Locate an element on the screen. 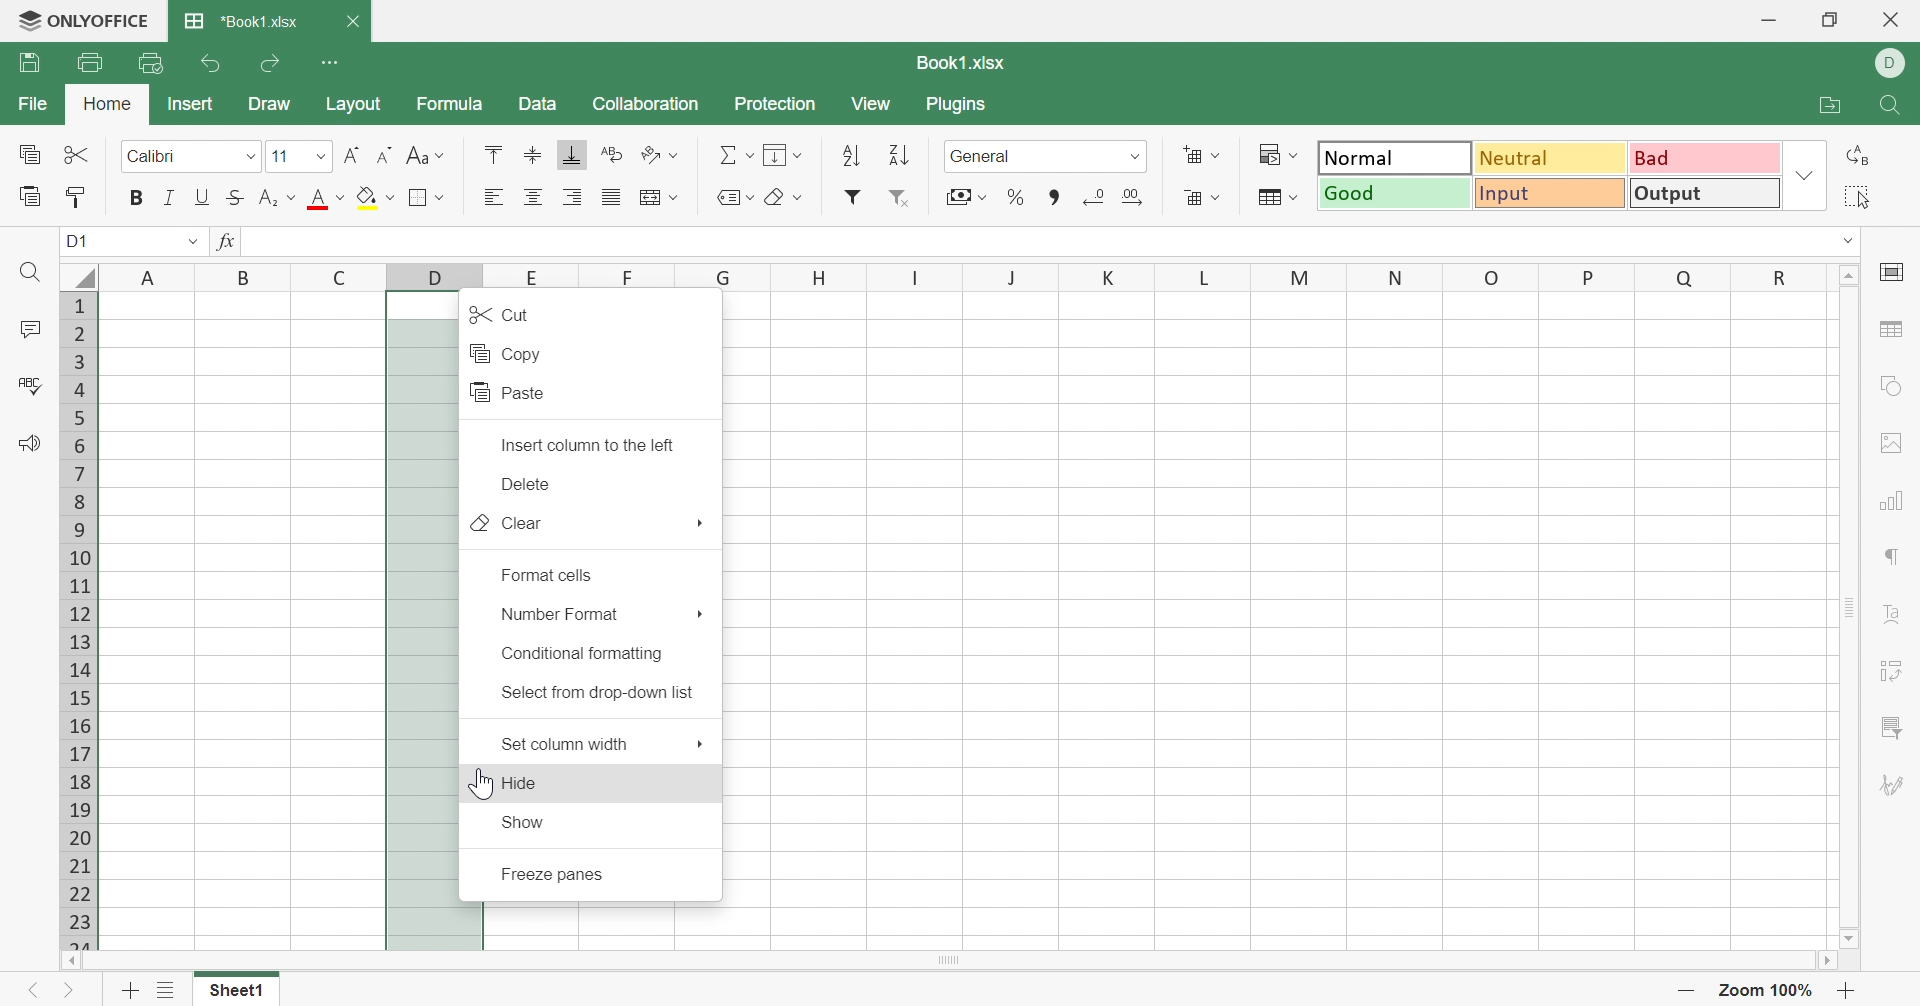  ONLYOFFICE is located at coordinates (83, 22).